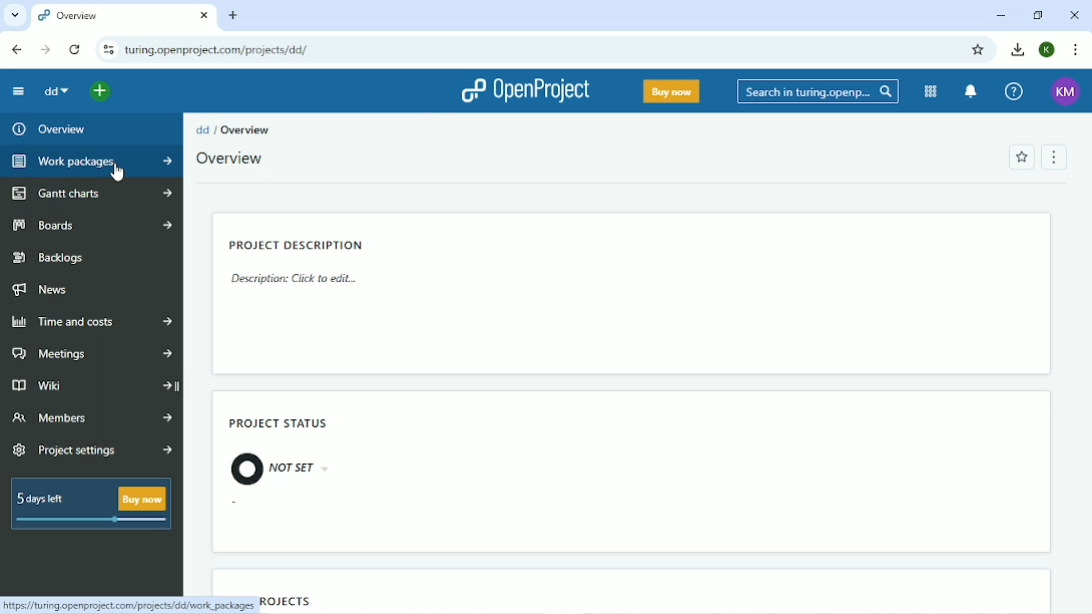  What do you see at coordinates (92, 449) in the screenshot?
I see `Project settings` at bounding box center [92, 449].